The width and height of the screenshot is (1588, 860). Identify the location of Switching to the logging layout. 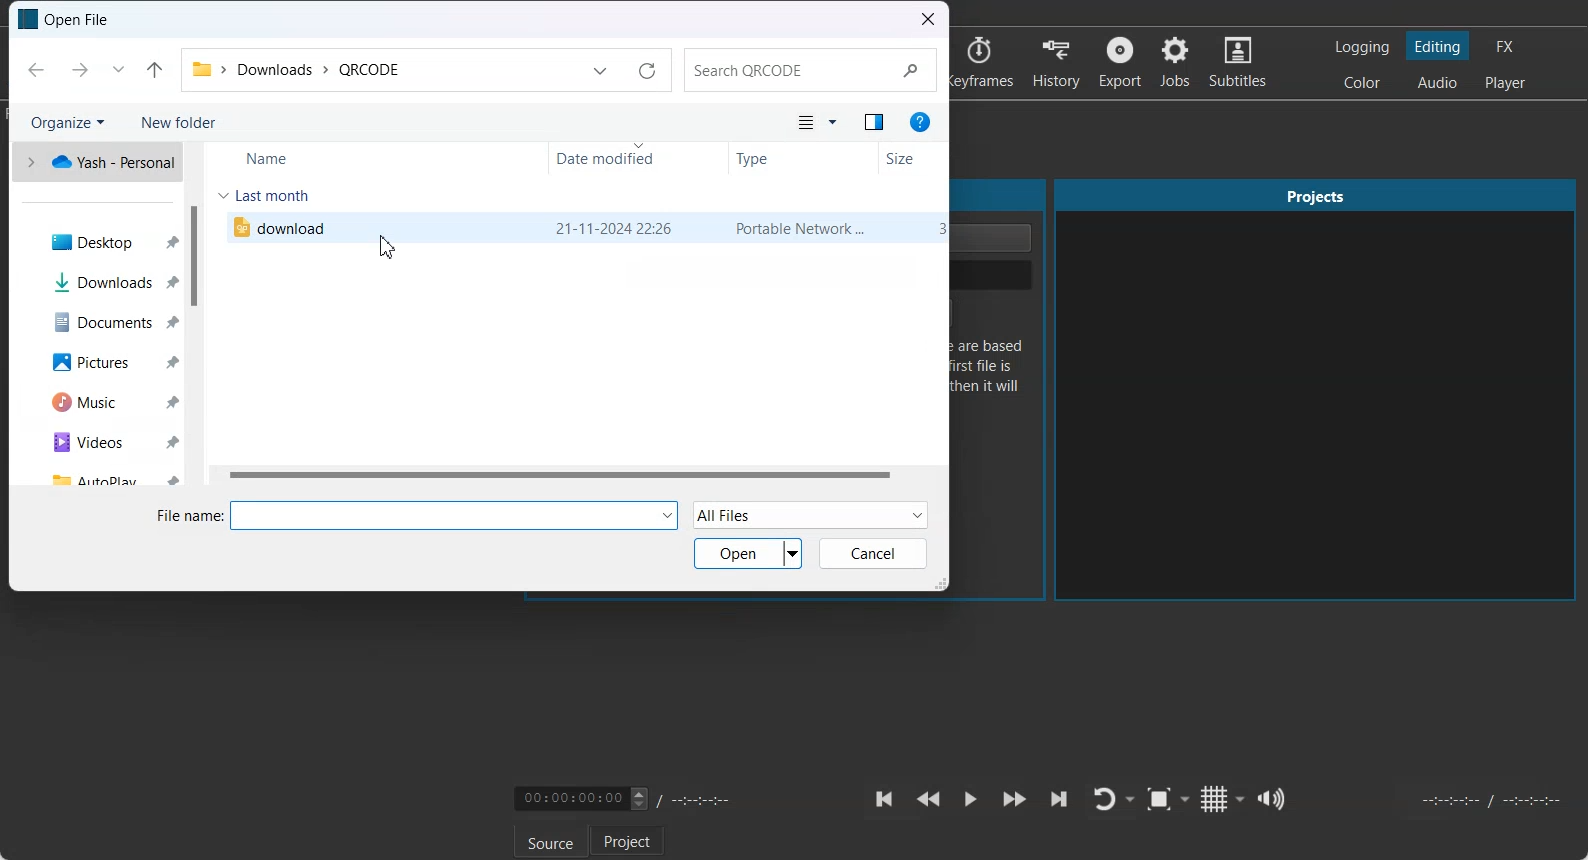
(1362, 47).